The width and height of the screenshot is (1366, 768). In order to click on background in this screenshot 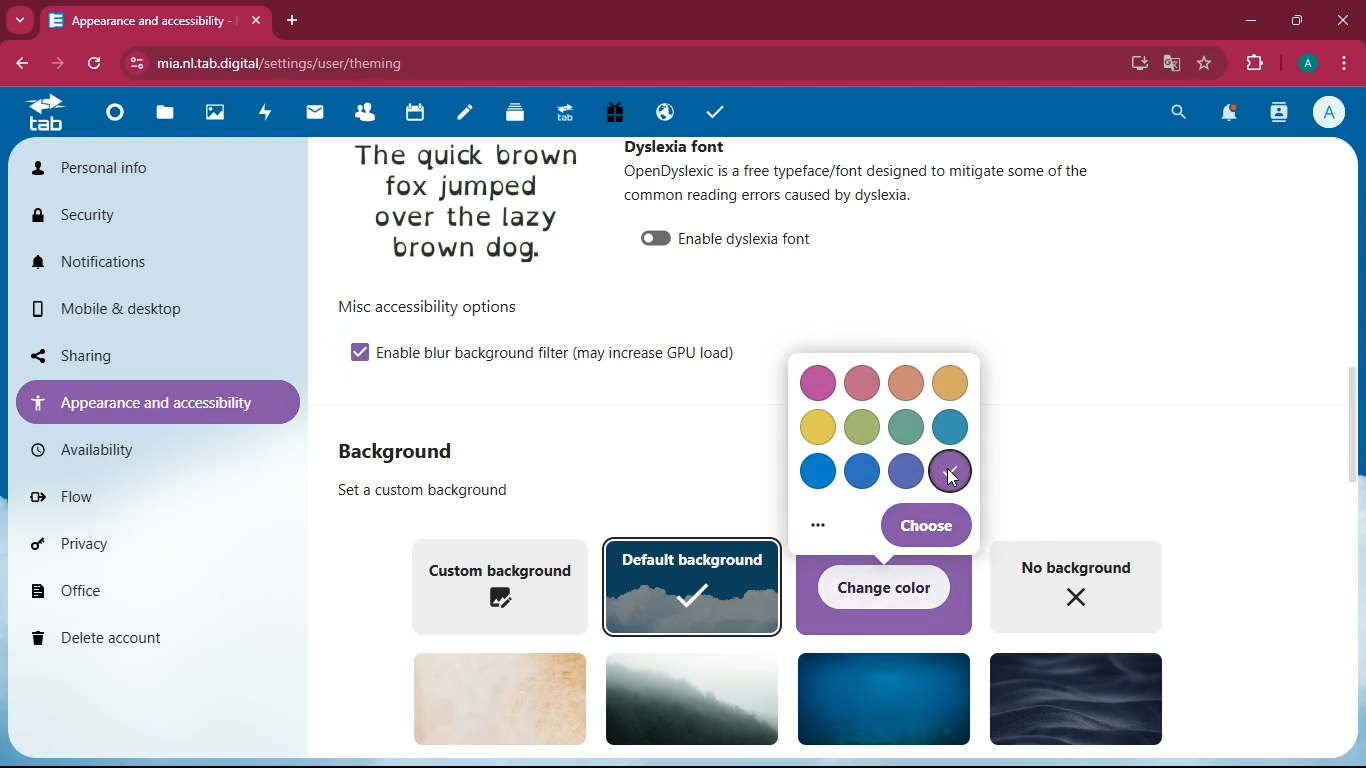, I will do `click(695, 698)`.